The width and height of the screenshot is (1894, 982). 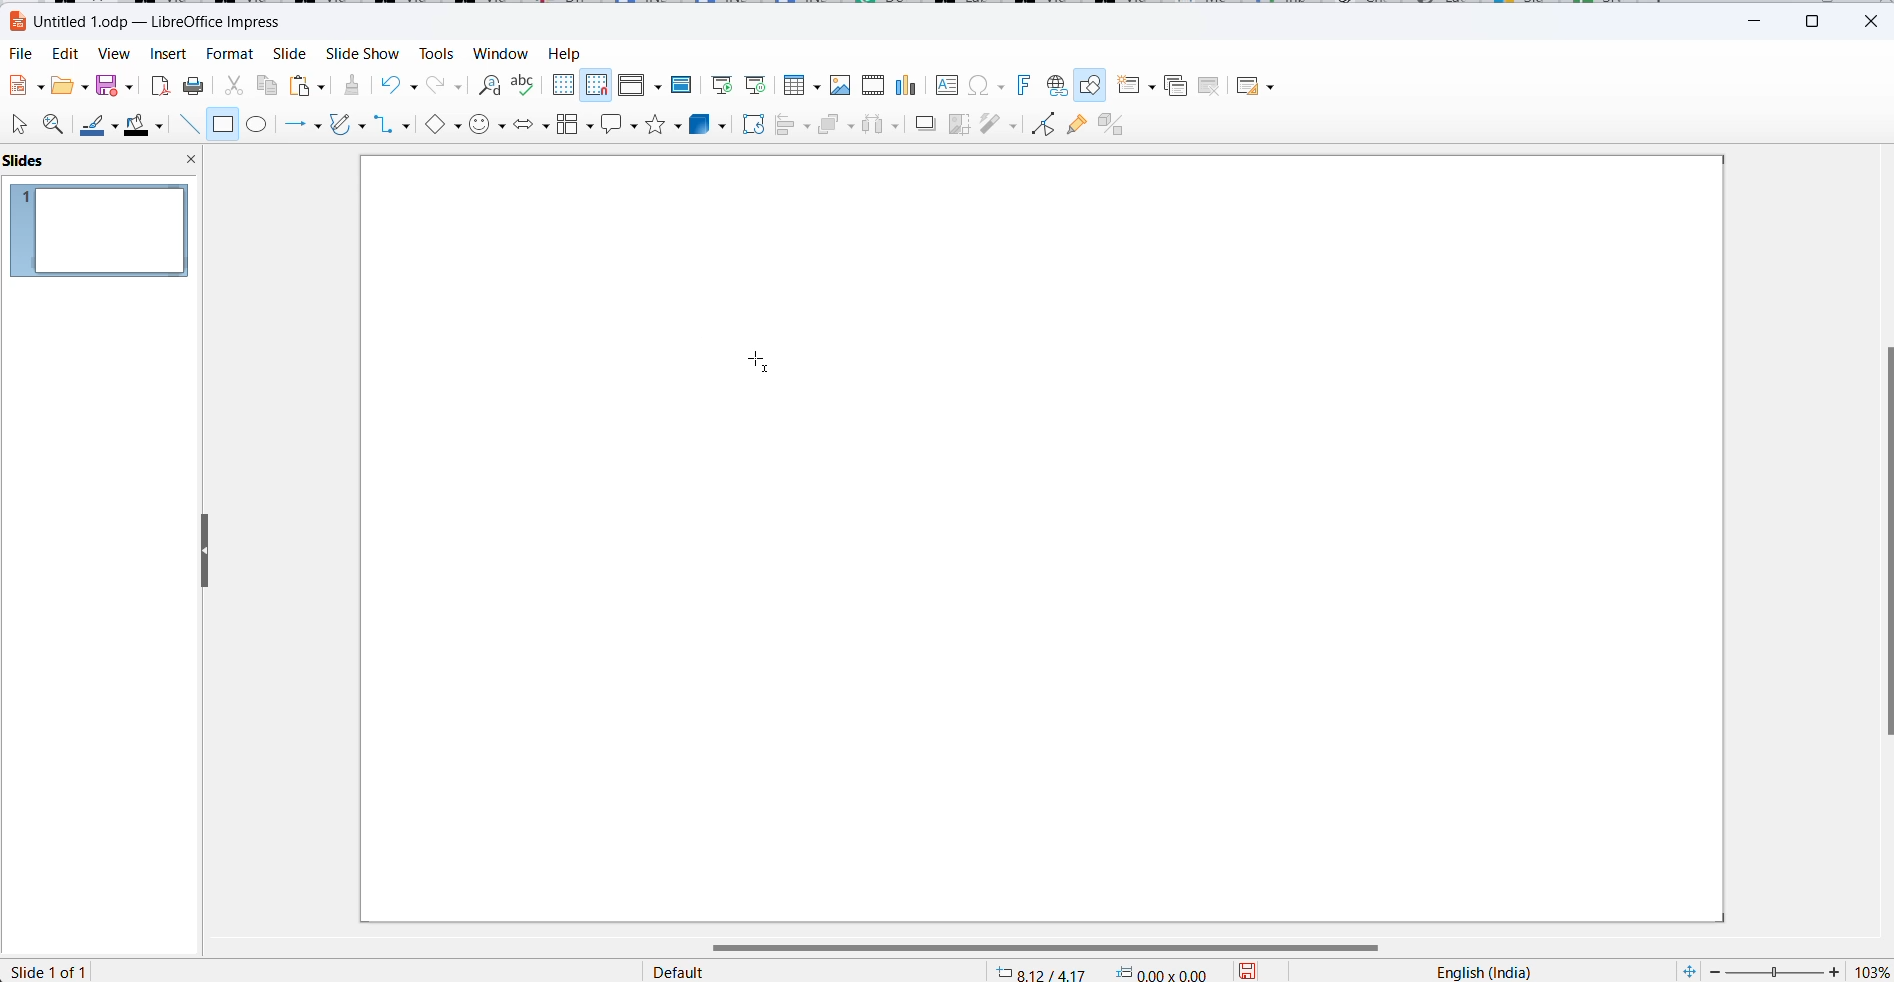 I want to click on cut, so click(x=233, y=89).